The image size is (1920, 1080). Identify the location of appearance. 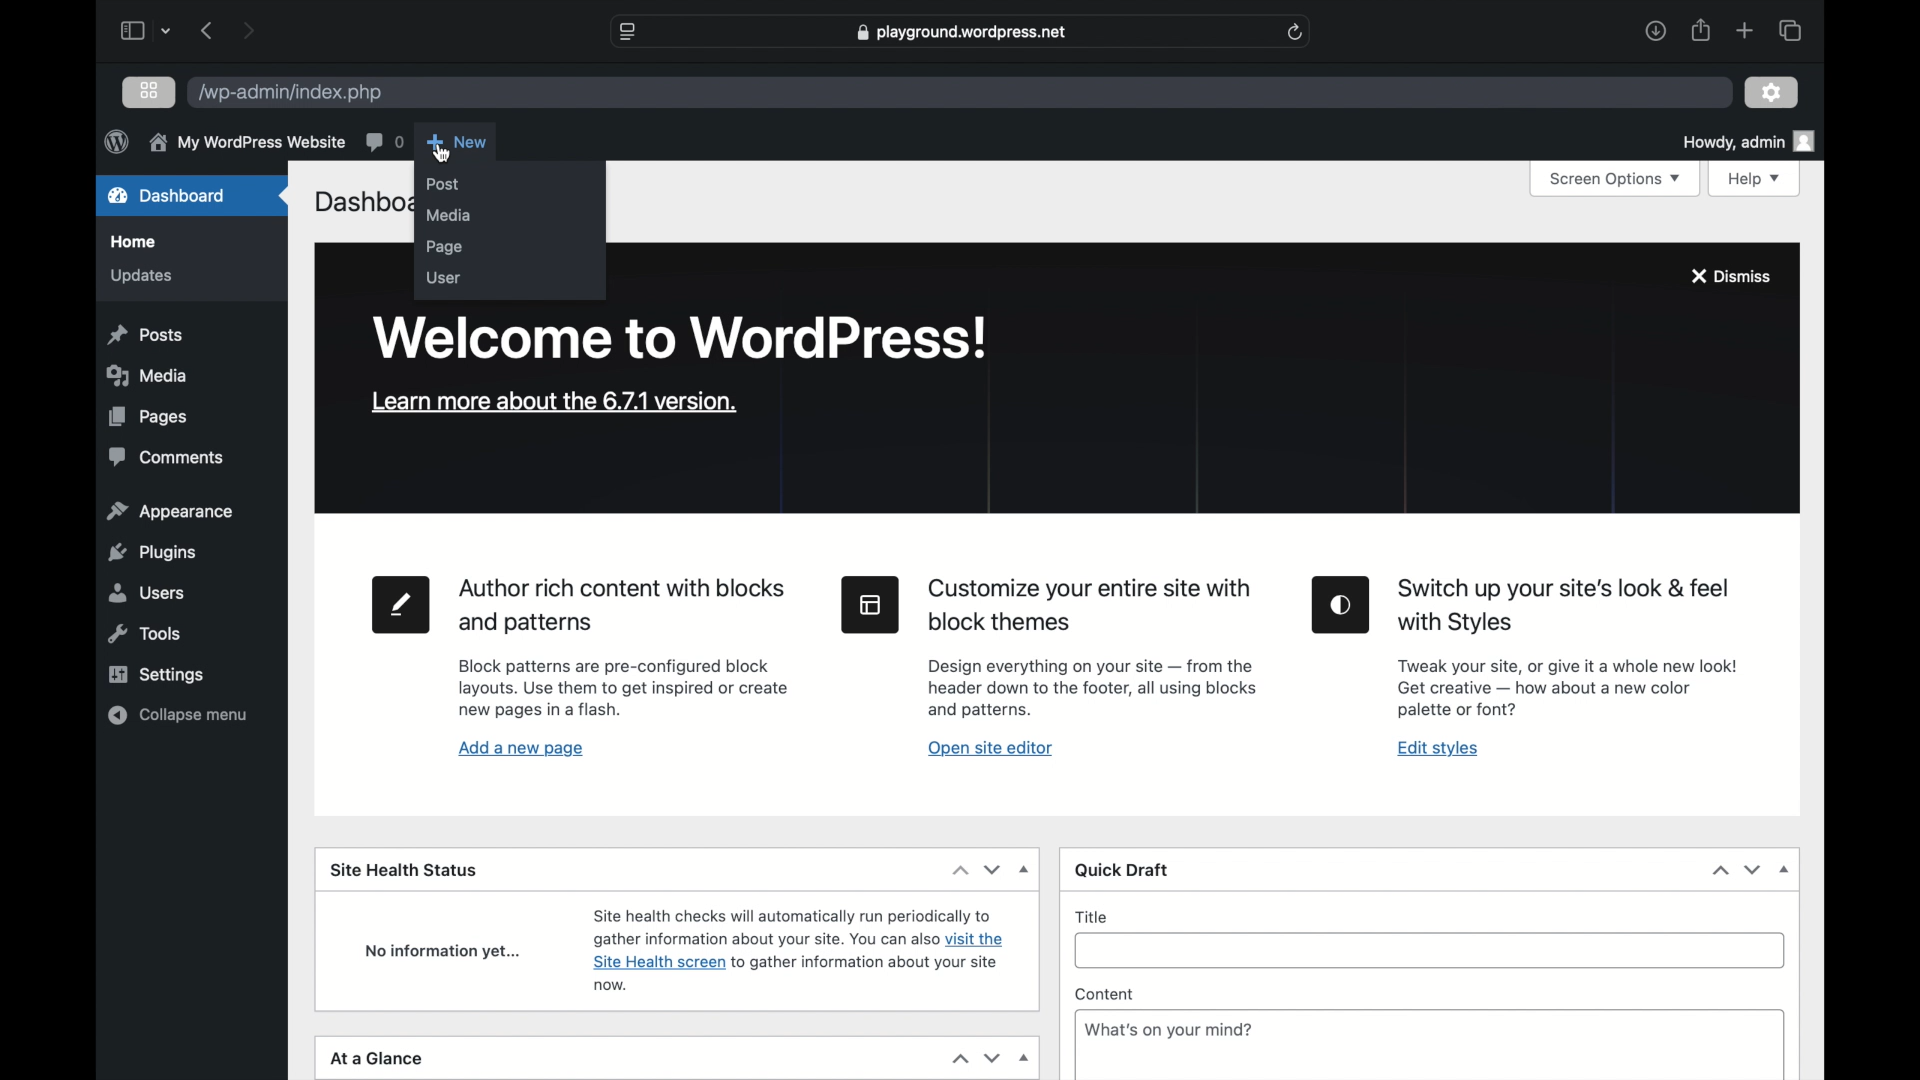
(170, 512).